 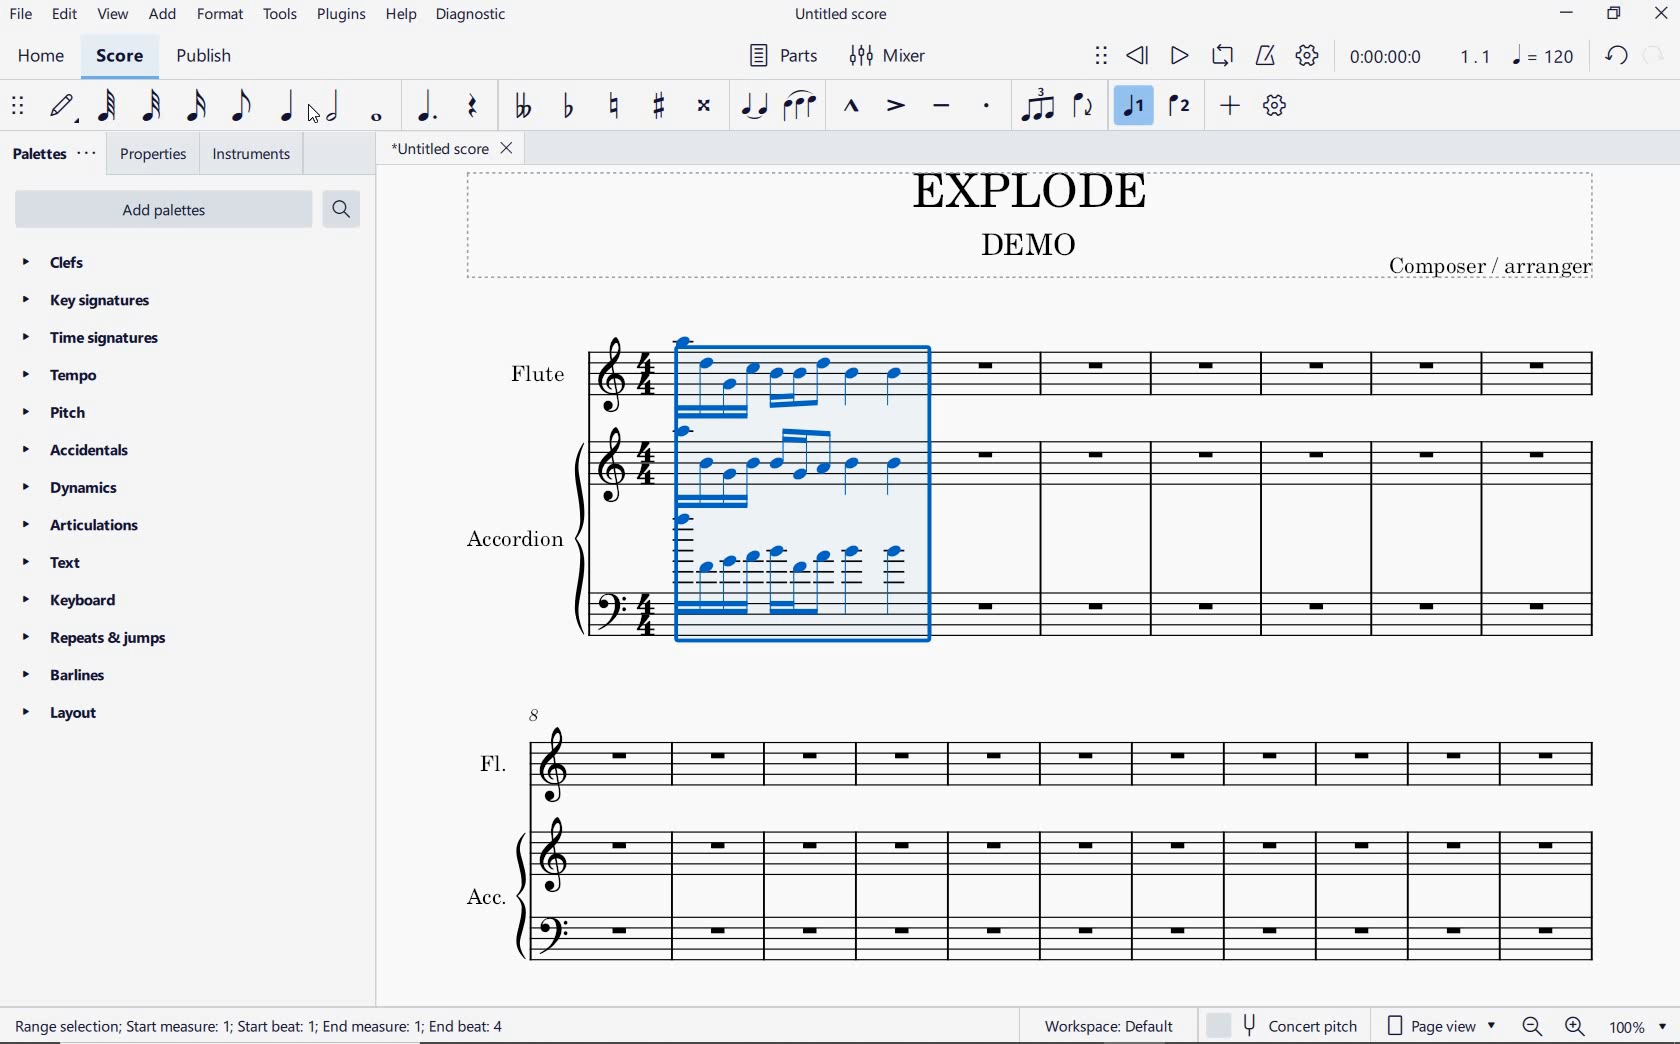 What do you see at coordinates (1641, 1022) in the screenshot?
I see `zoom factor` at bounding box center [1641, 1022].